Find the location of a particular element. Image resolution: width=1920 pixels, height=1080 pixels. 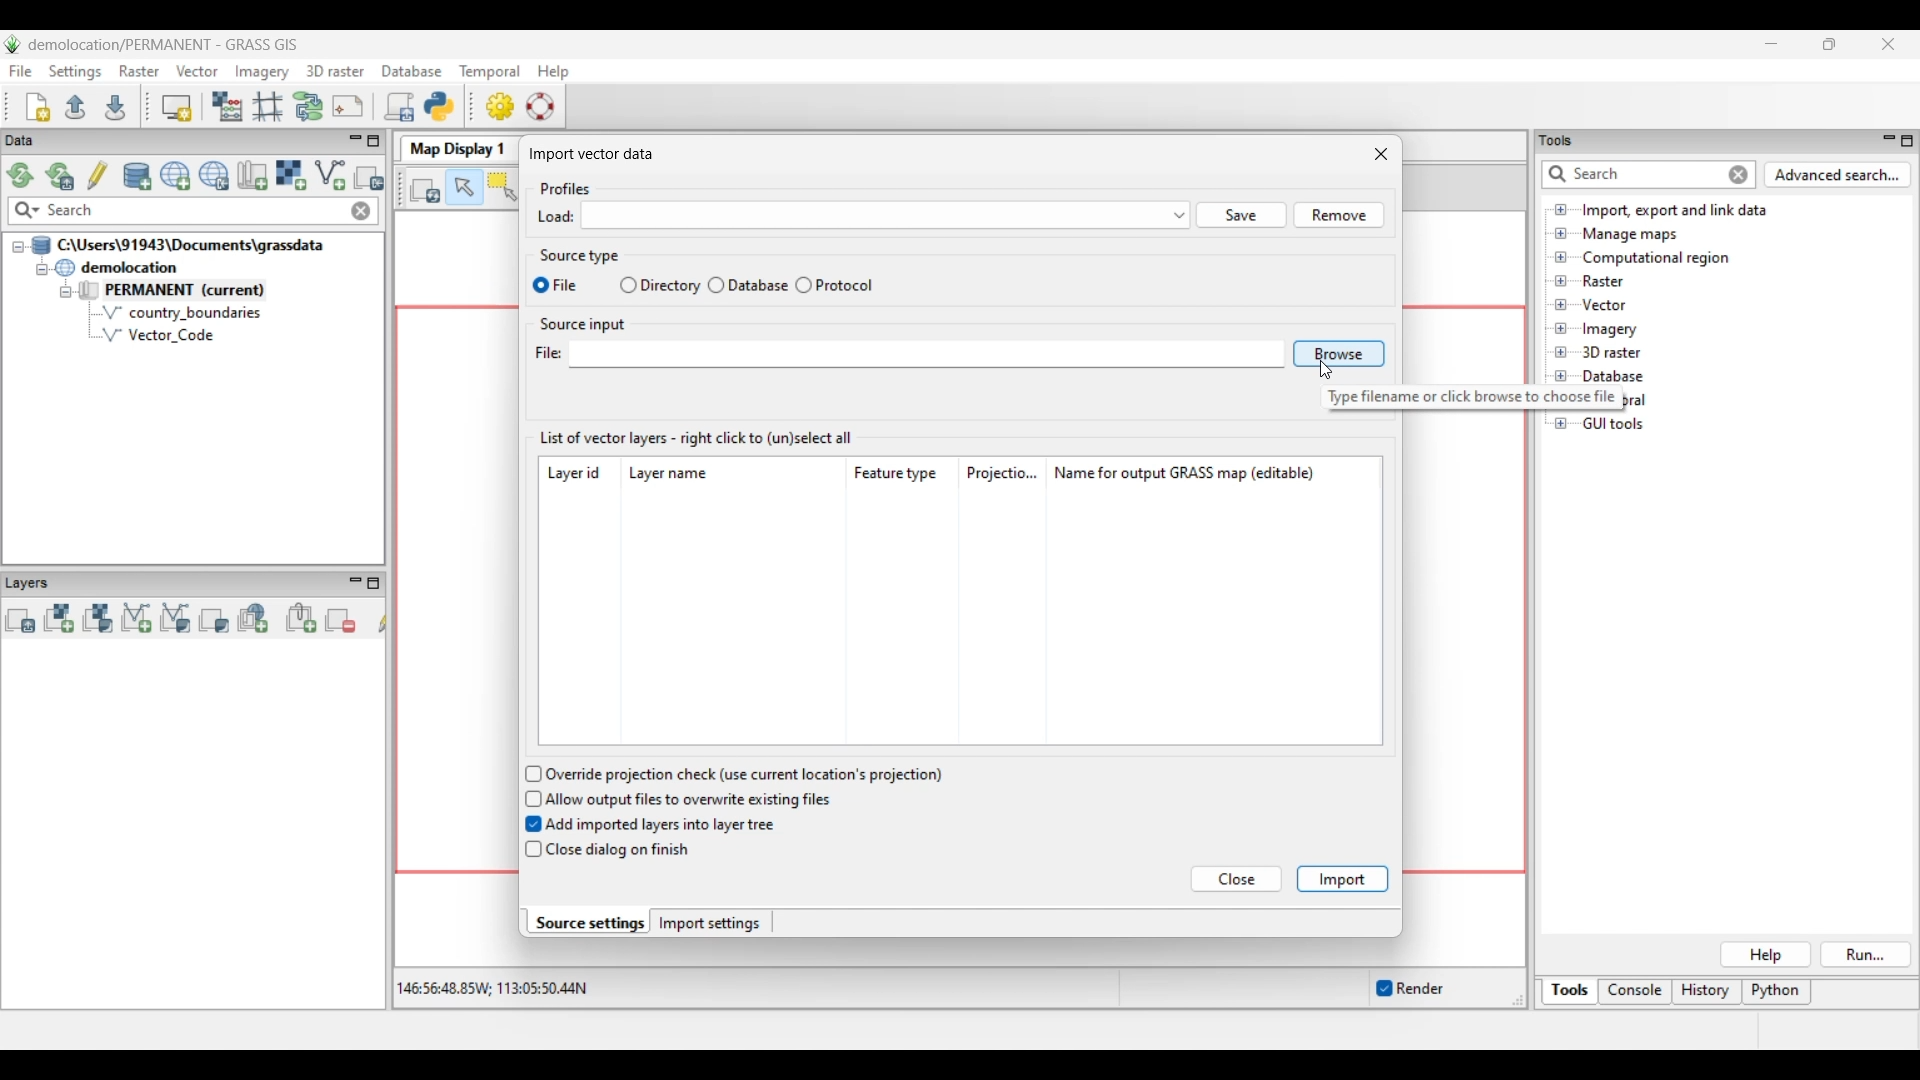

Collapse demolition is located at coordinates (41, 270).